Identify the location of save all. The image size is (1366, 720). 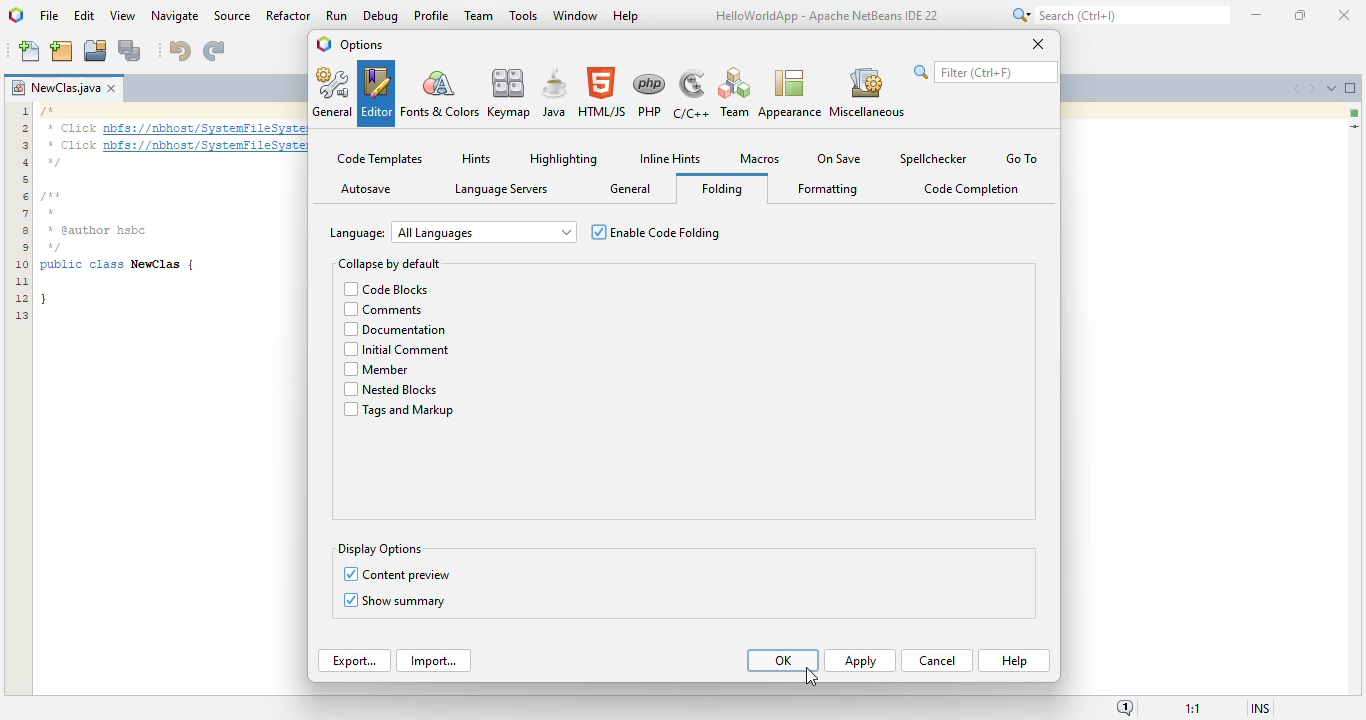
(130, 50).